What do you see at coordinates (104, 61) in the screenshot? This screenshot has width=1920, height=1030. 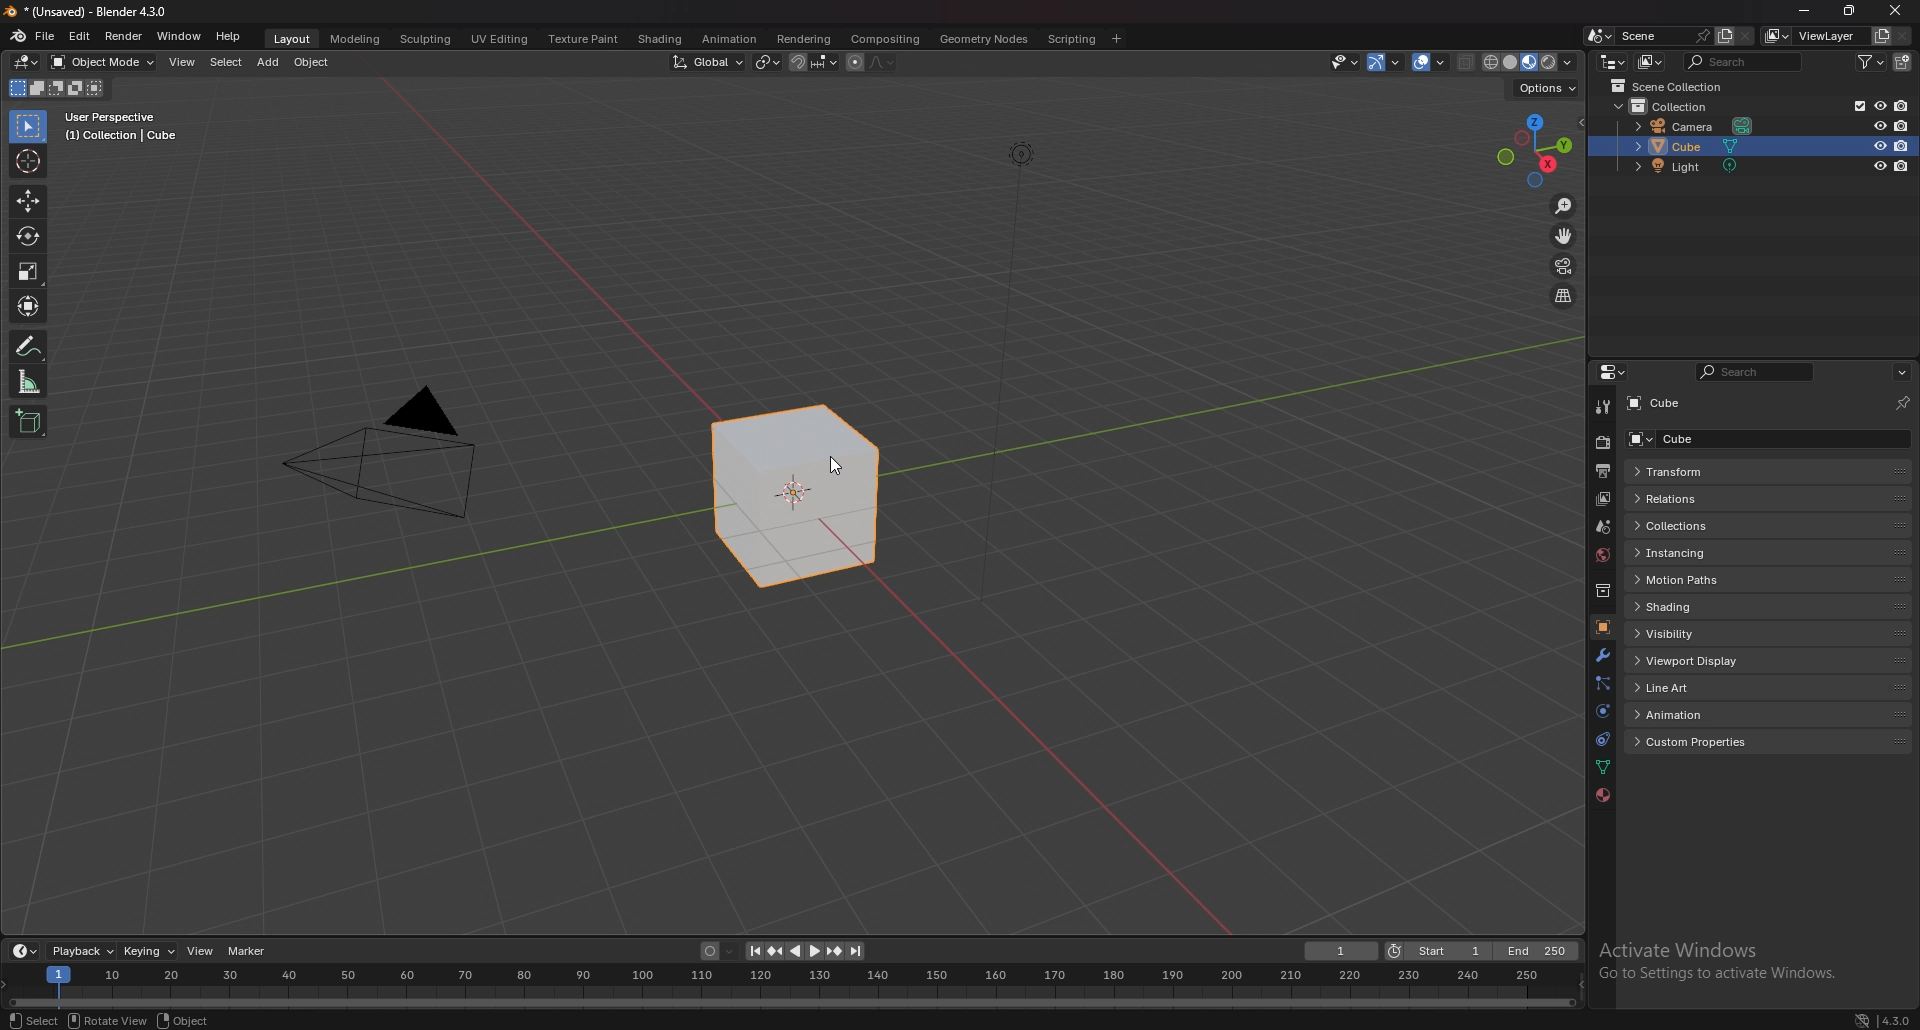 I see `object mode` at bounding box center [104, 61].